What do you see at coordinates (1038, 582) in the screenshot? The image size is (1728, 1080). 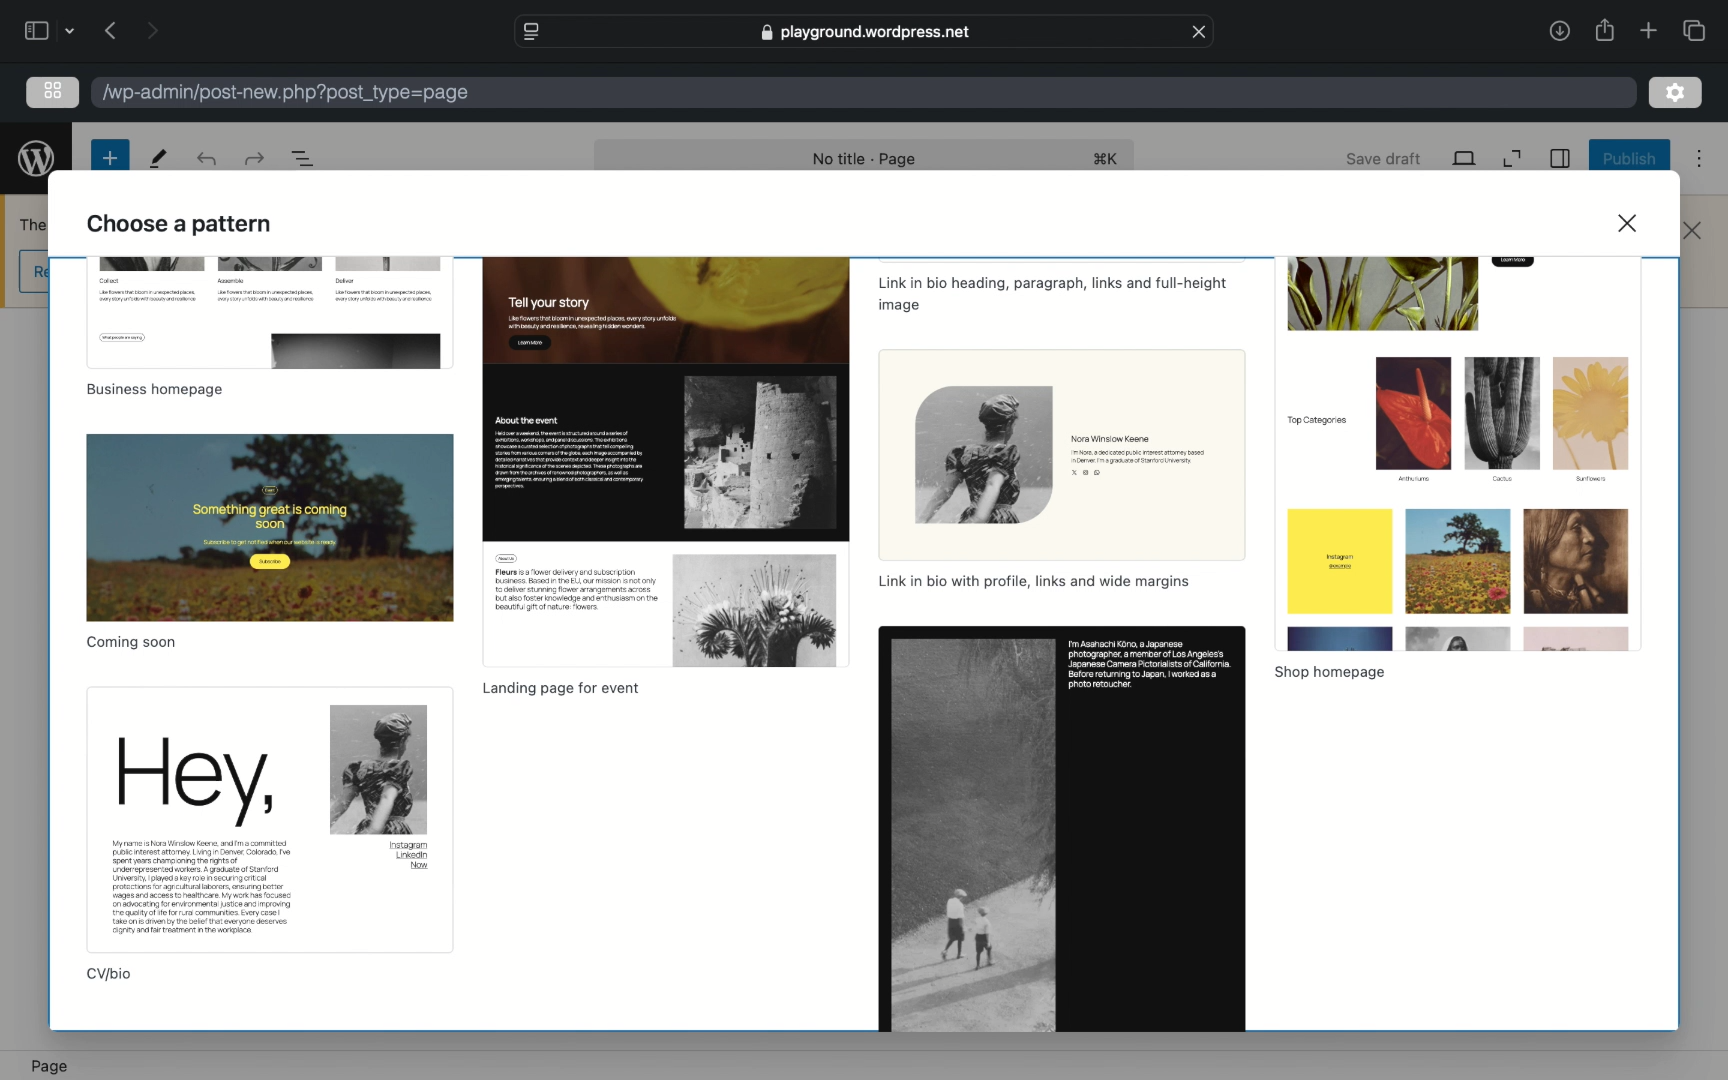 I see `link in bio` at bounding box center [1038, 582].